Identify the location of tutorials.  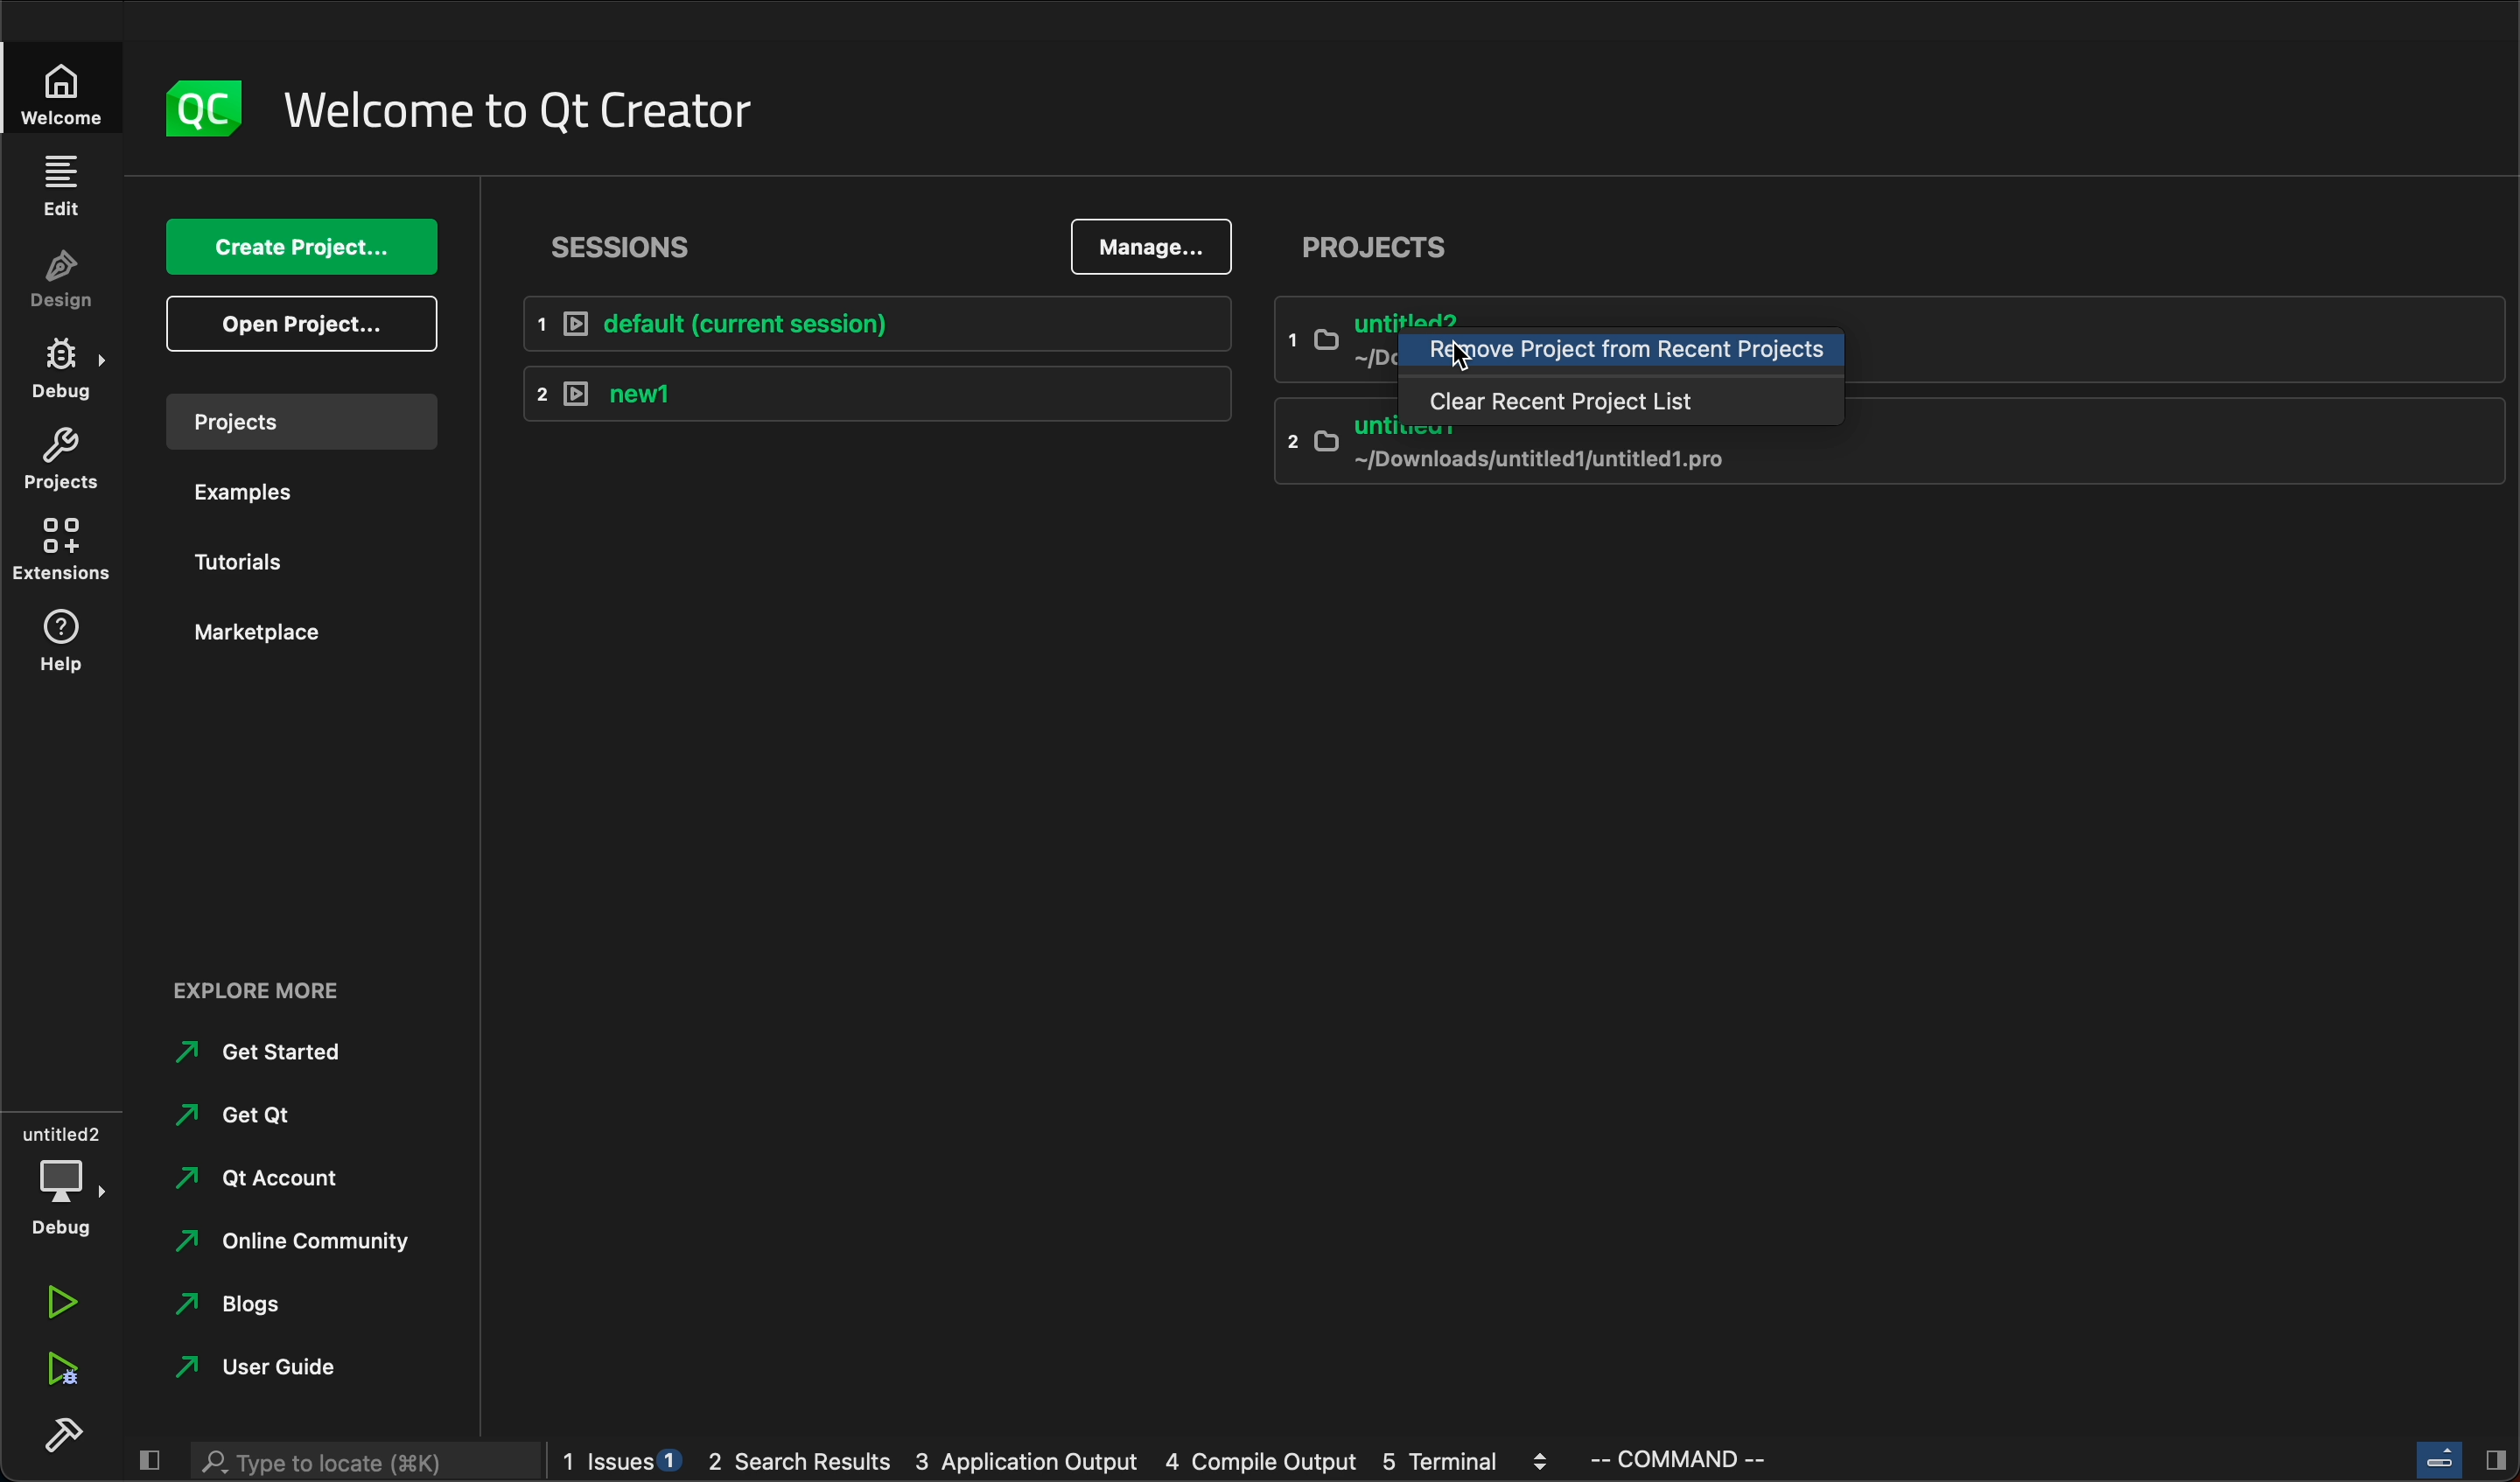
(279, 557).